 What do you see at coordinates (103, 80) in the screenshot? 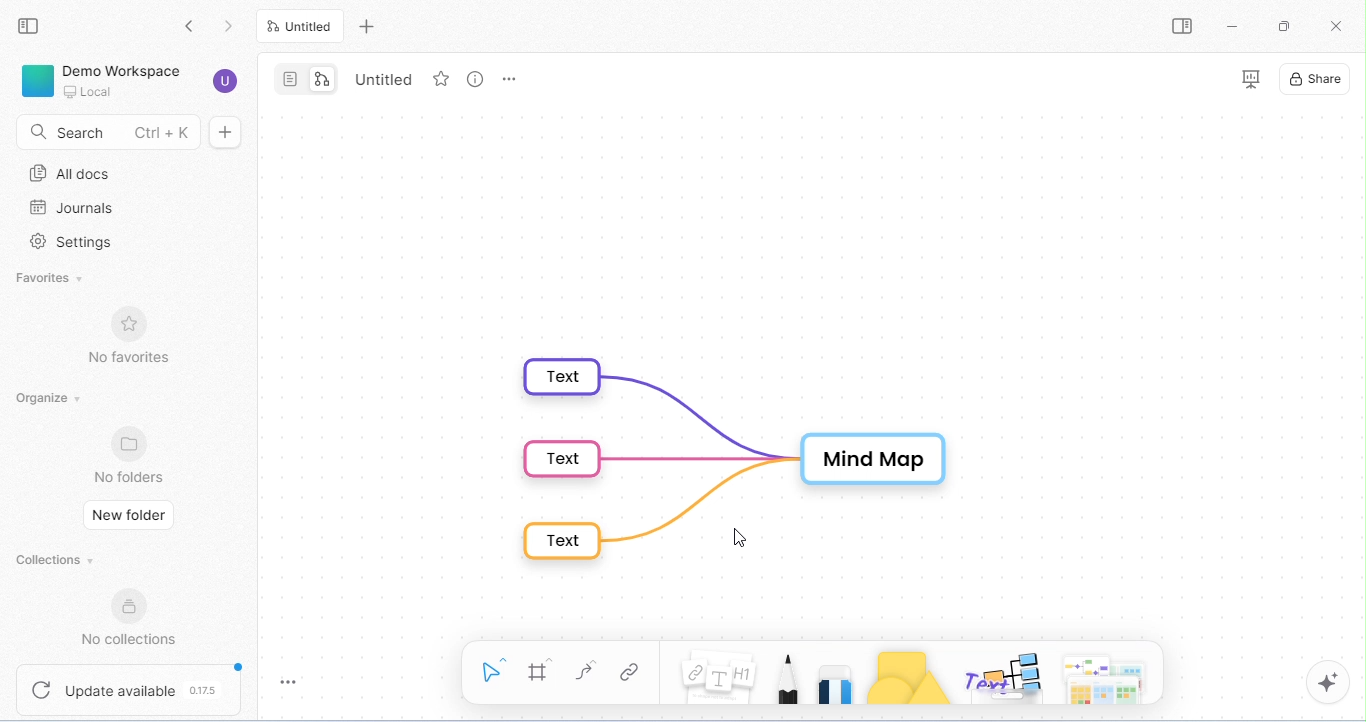
I see `demo workspace` at bounding box center [103, 80].